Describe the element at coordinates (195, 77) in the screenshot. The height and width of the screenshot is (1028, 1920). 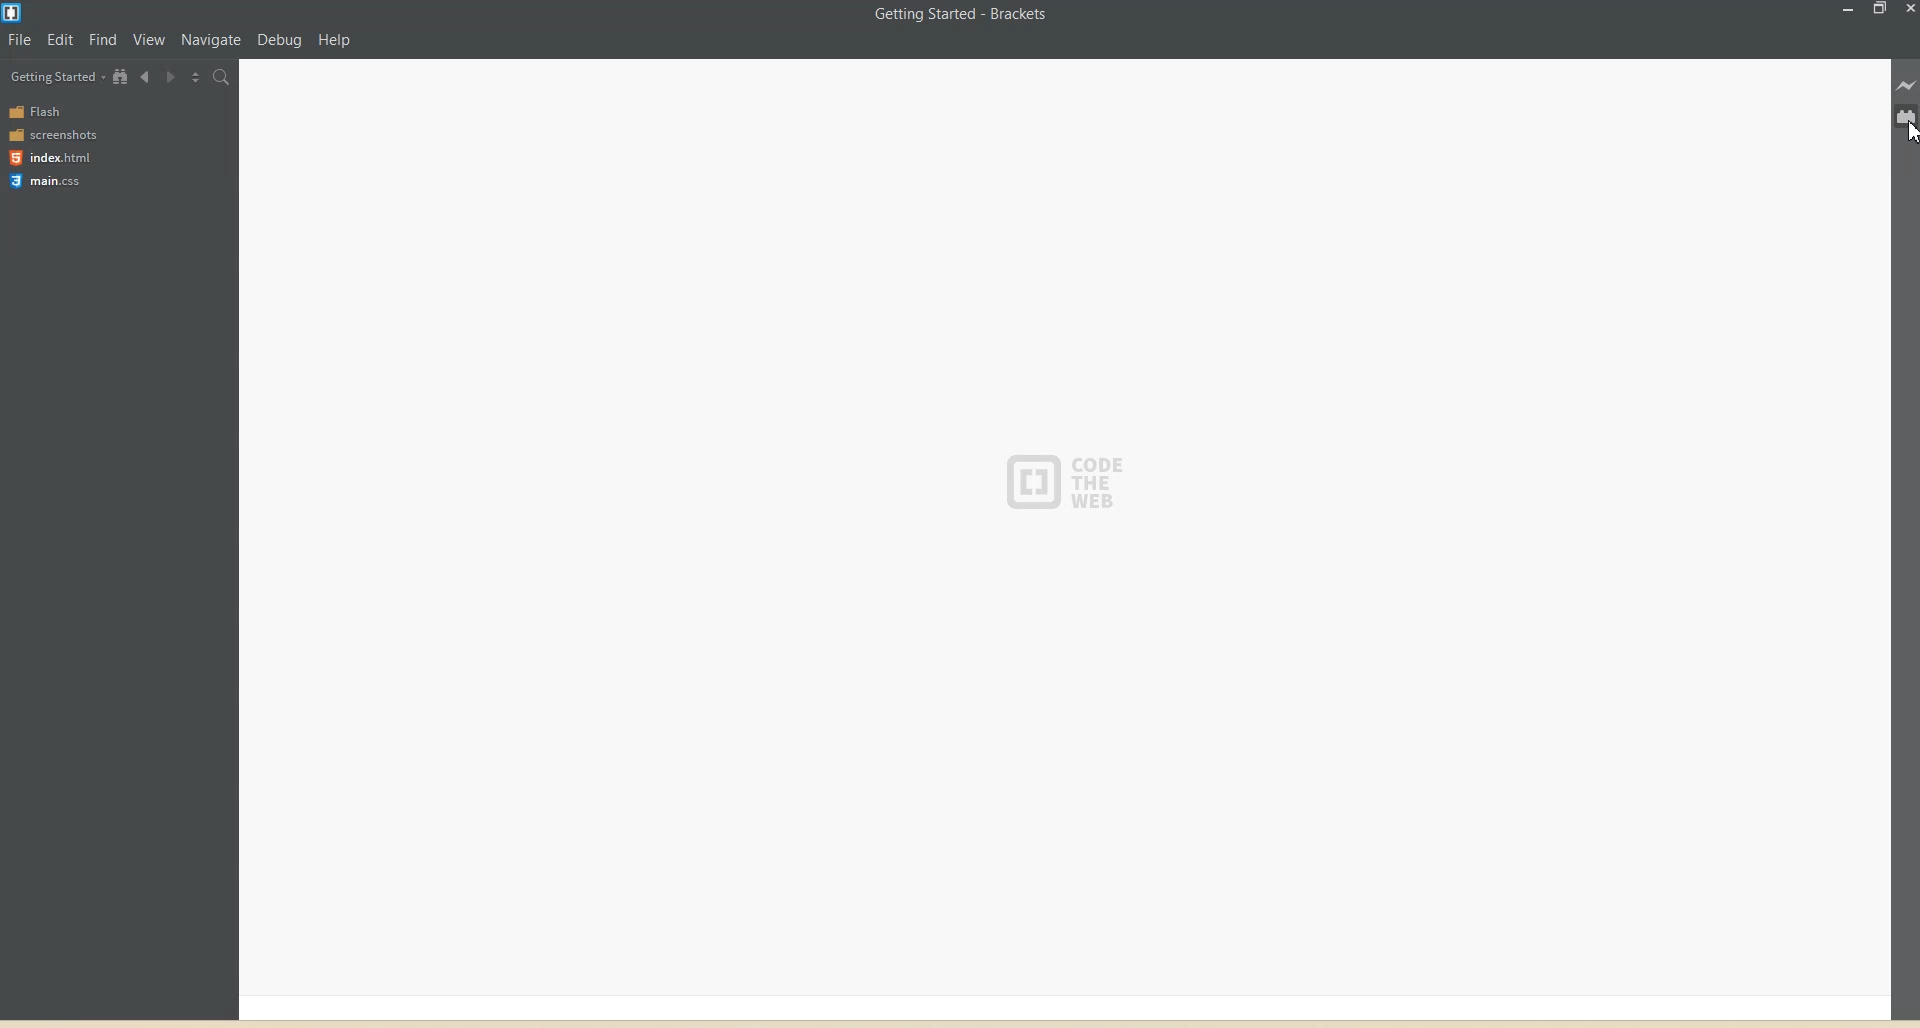
I see `Split The Editor vertically and Horizontally` at that location.